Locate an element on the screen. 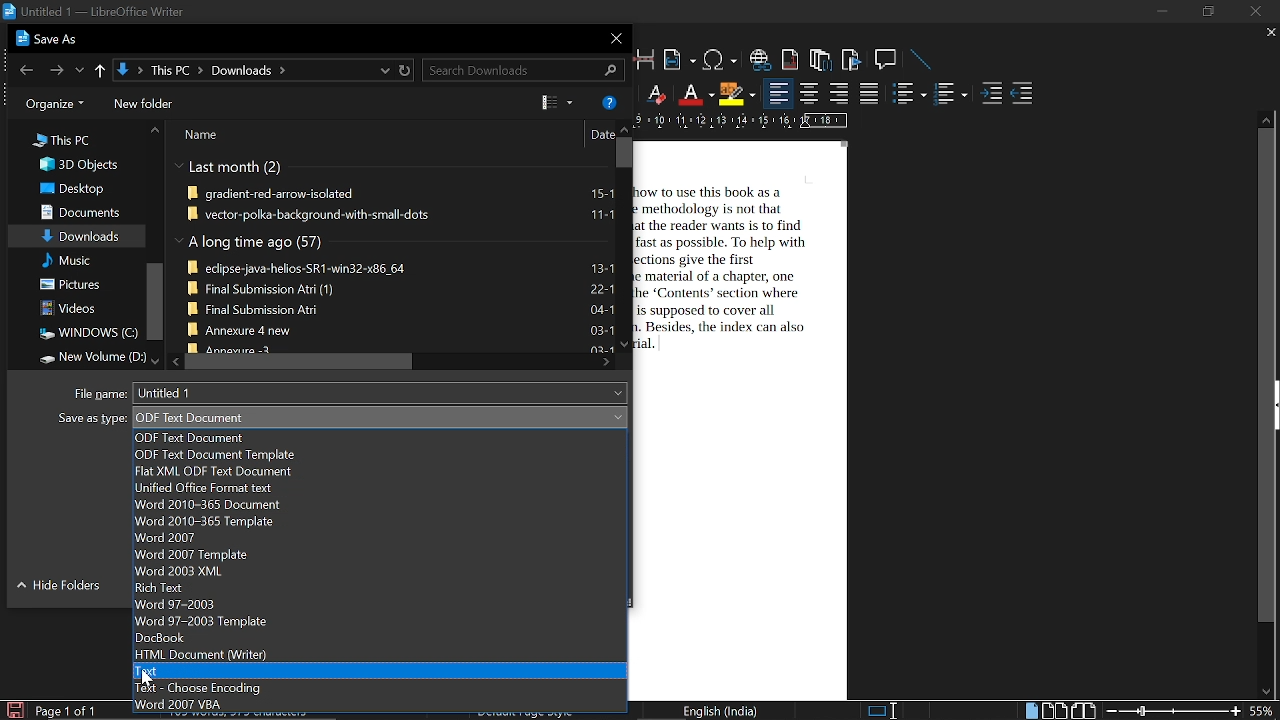 The image size is (1280, 720). word 2007 is located at coordinates (380, 538).